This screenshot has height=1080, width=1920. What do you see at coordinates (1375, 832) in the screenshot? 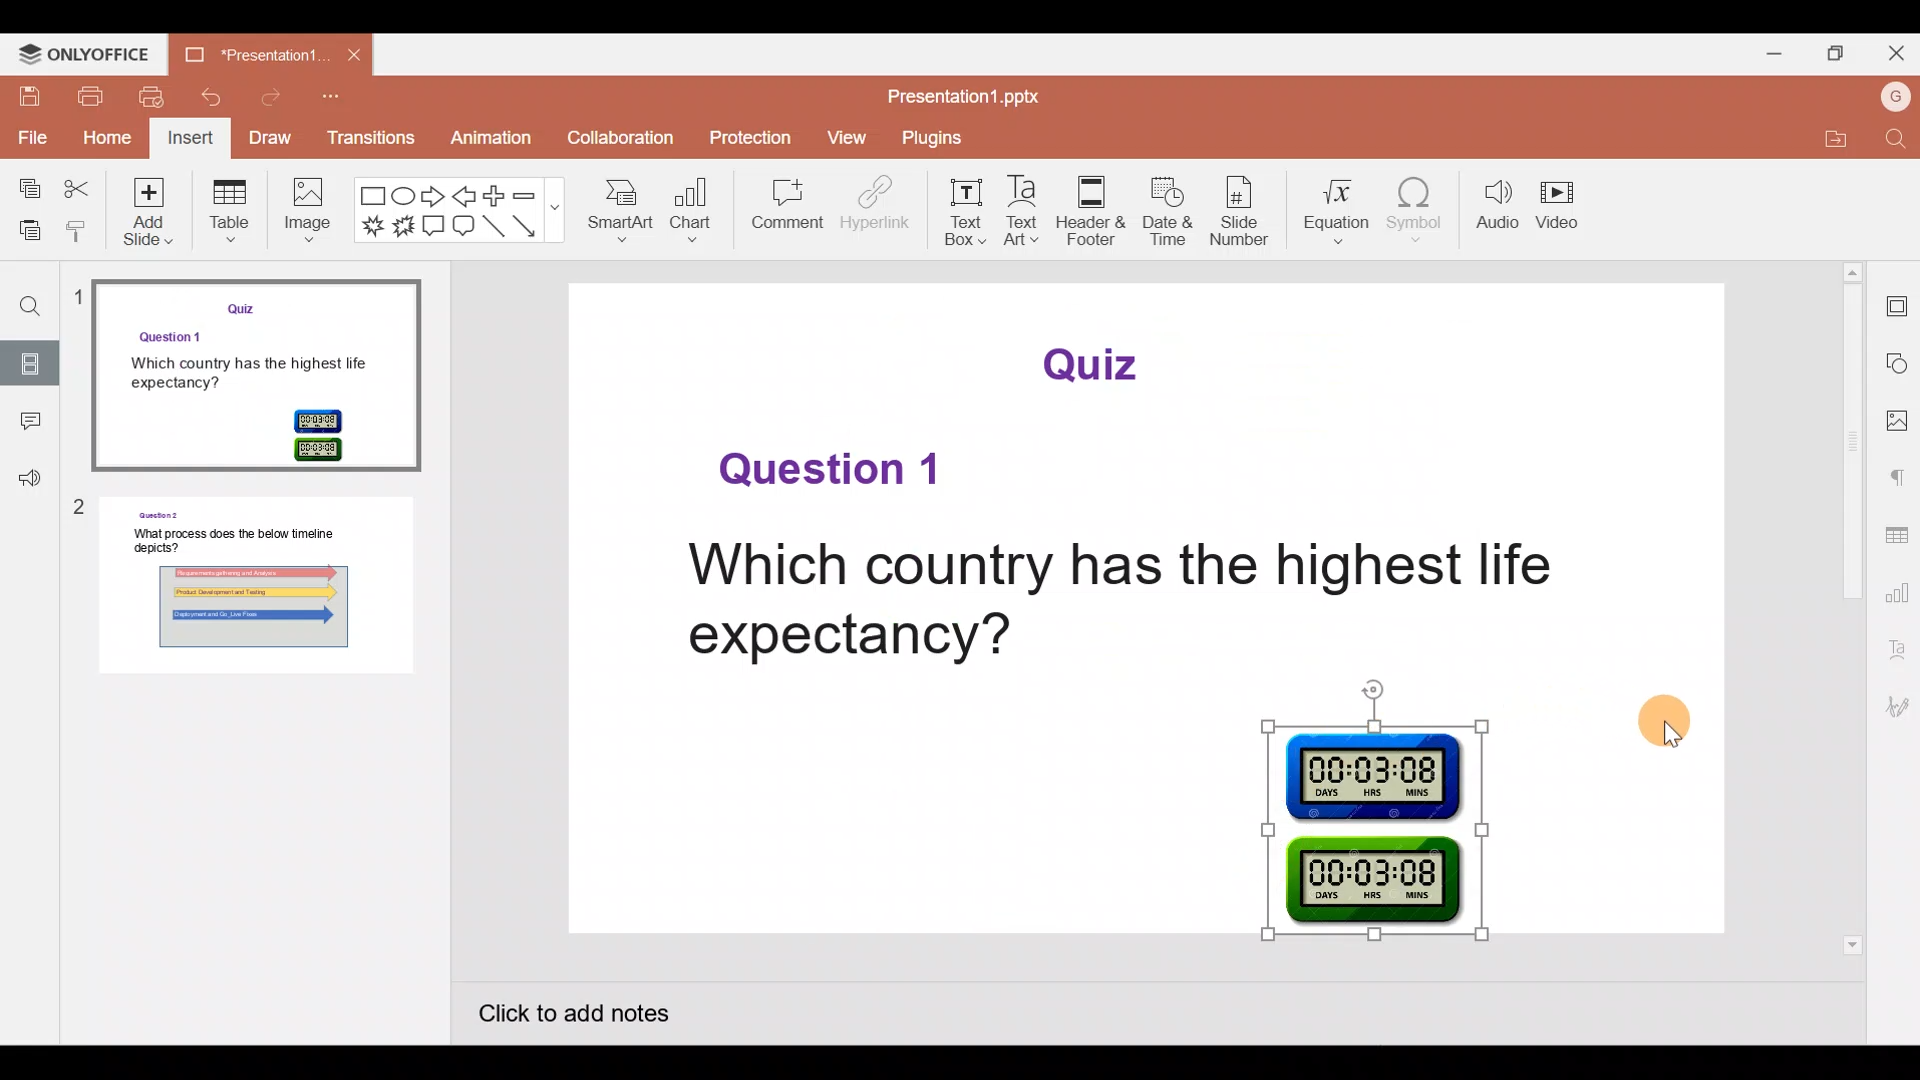
I see `Inserted Timer Graphic` at bounding box center [1375, 832].